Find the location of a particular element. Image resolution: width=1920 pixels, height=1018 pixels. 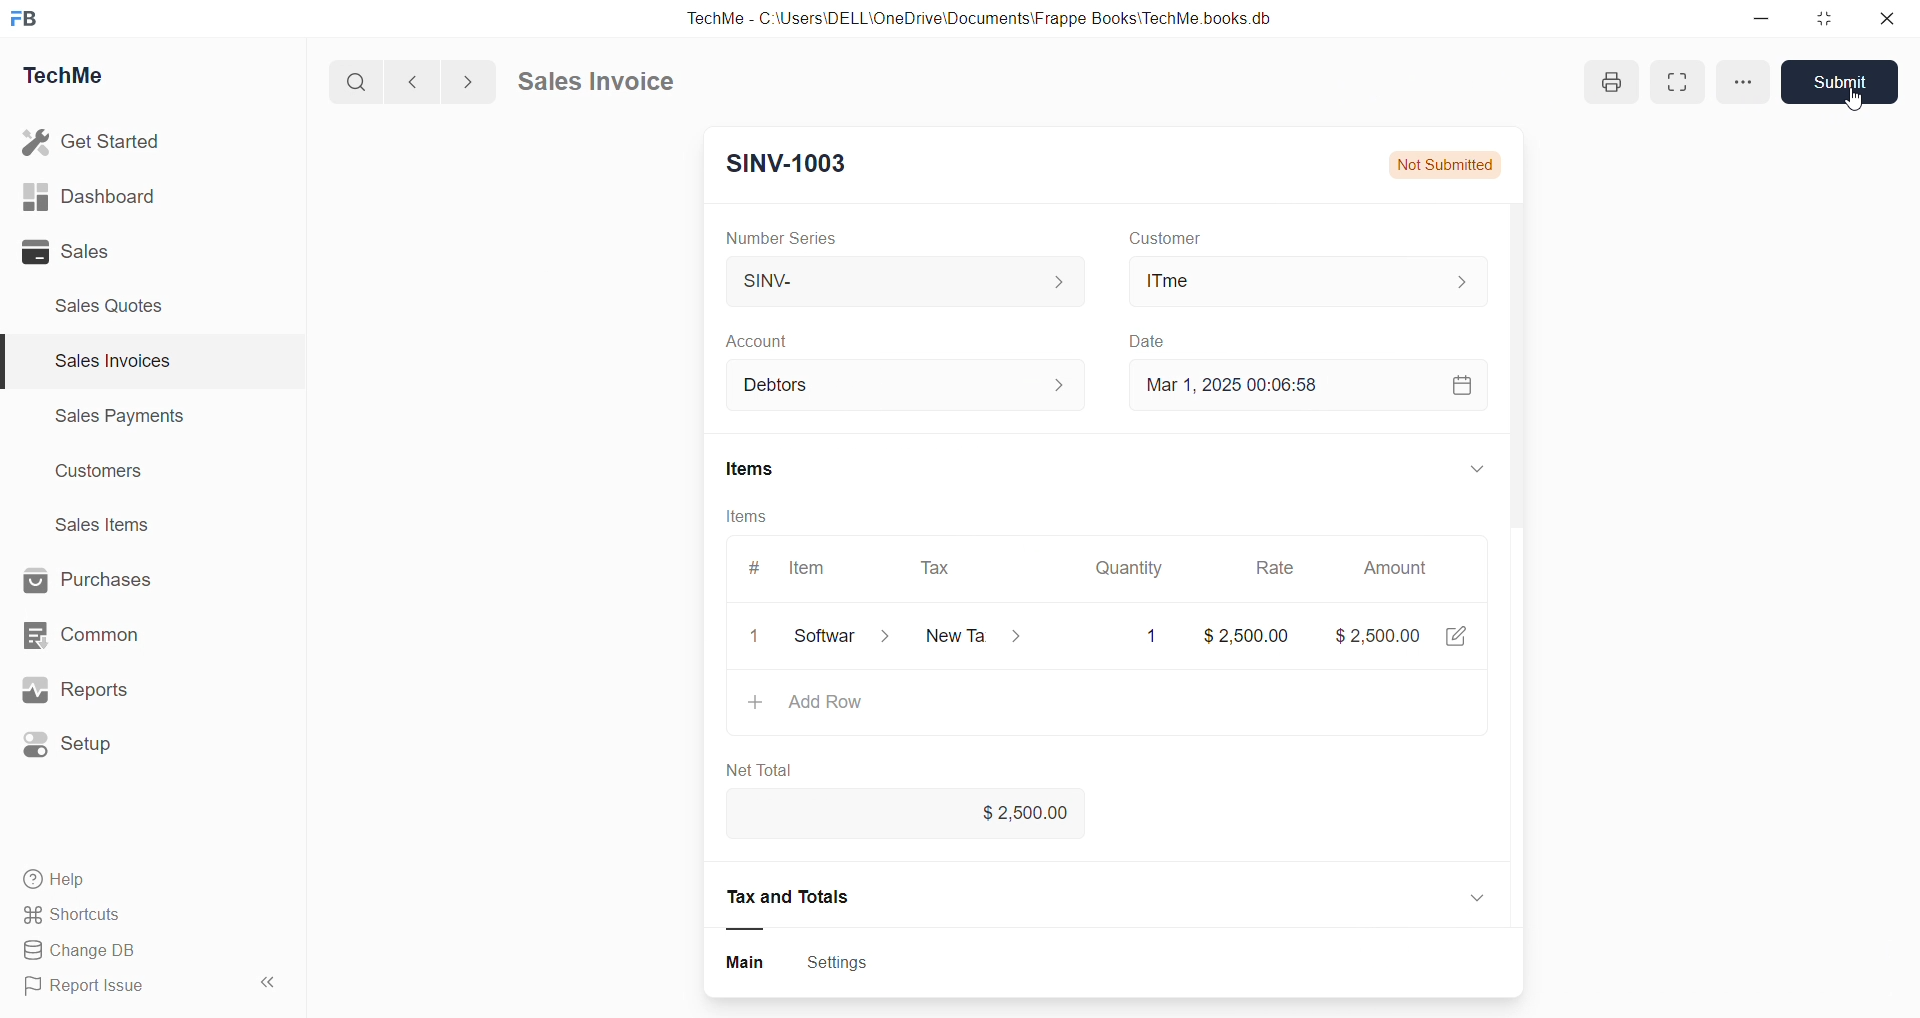

TechMe is located at coordinates (80, 79).